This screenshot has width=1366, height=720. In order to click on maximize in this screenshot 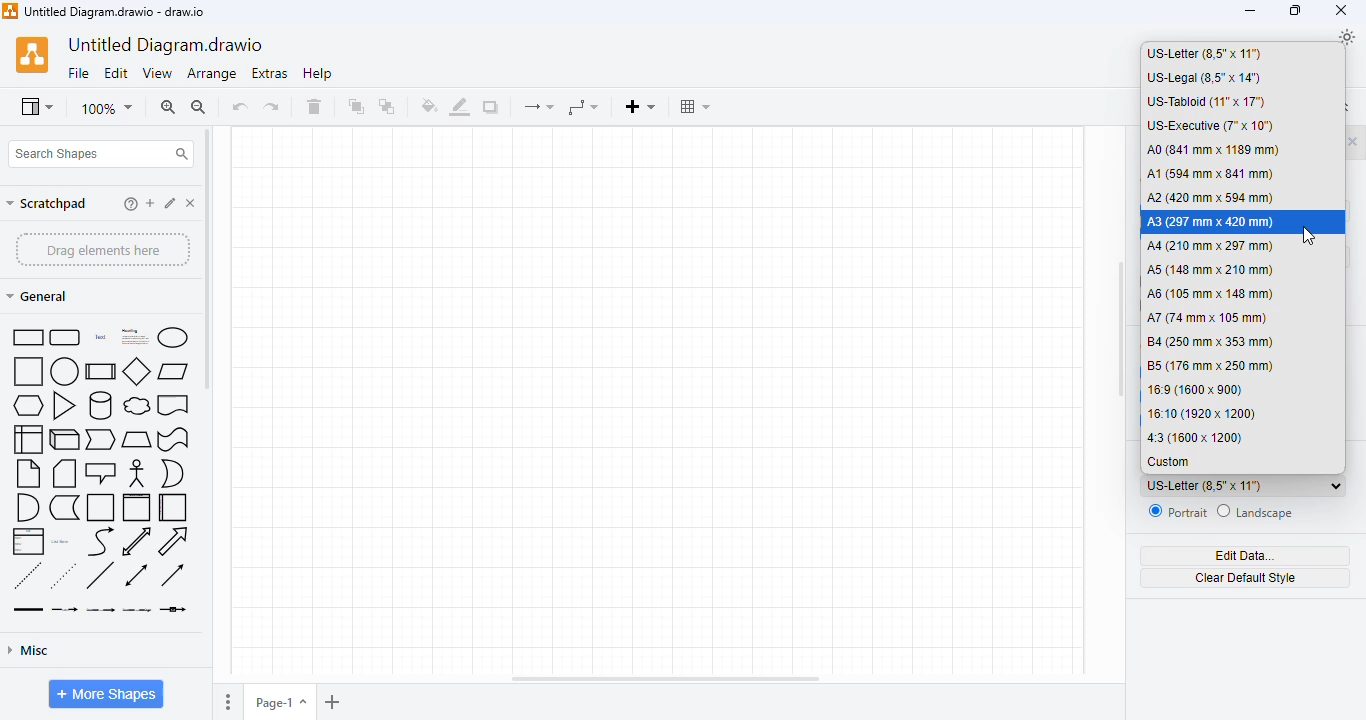, I will do `click(1296, 11)`.